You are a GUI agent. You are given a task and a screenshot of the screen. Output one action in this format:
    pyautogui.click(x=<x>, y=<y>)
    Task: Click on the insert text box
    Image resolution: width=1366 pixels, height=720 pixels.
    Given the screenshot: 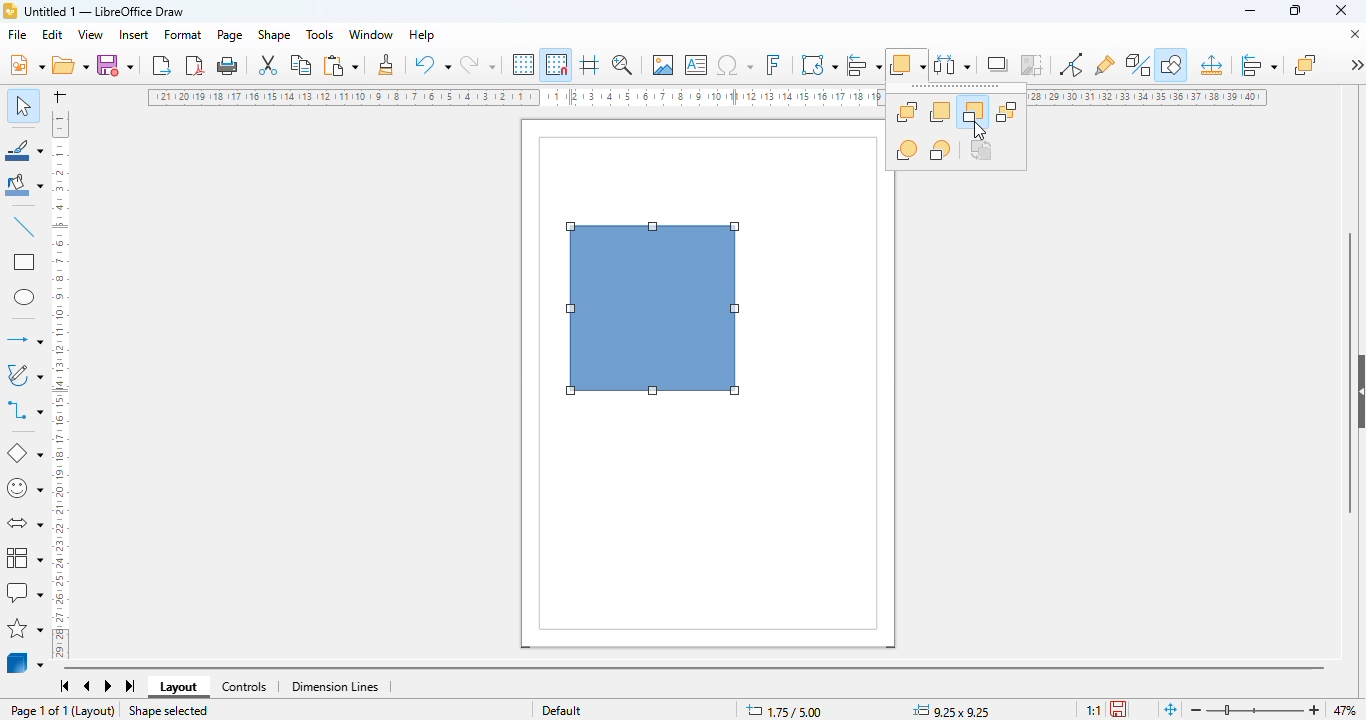 What is the action you would take?
    pyautogui.click(x=697, y=65)
    